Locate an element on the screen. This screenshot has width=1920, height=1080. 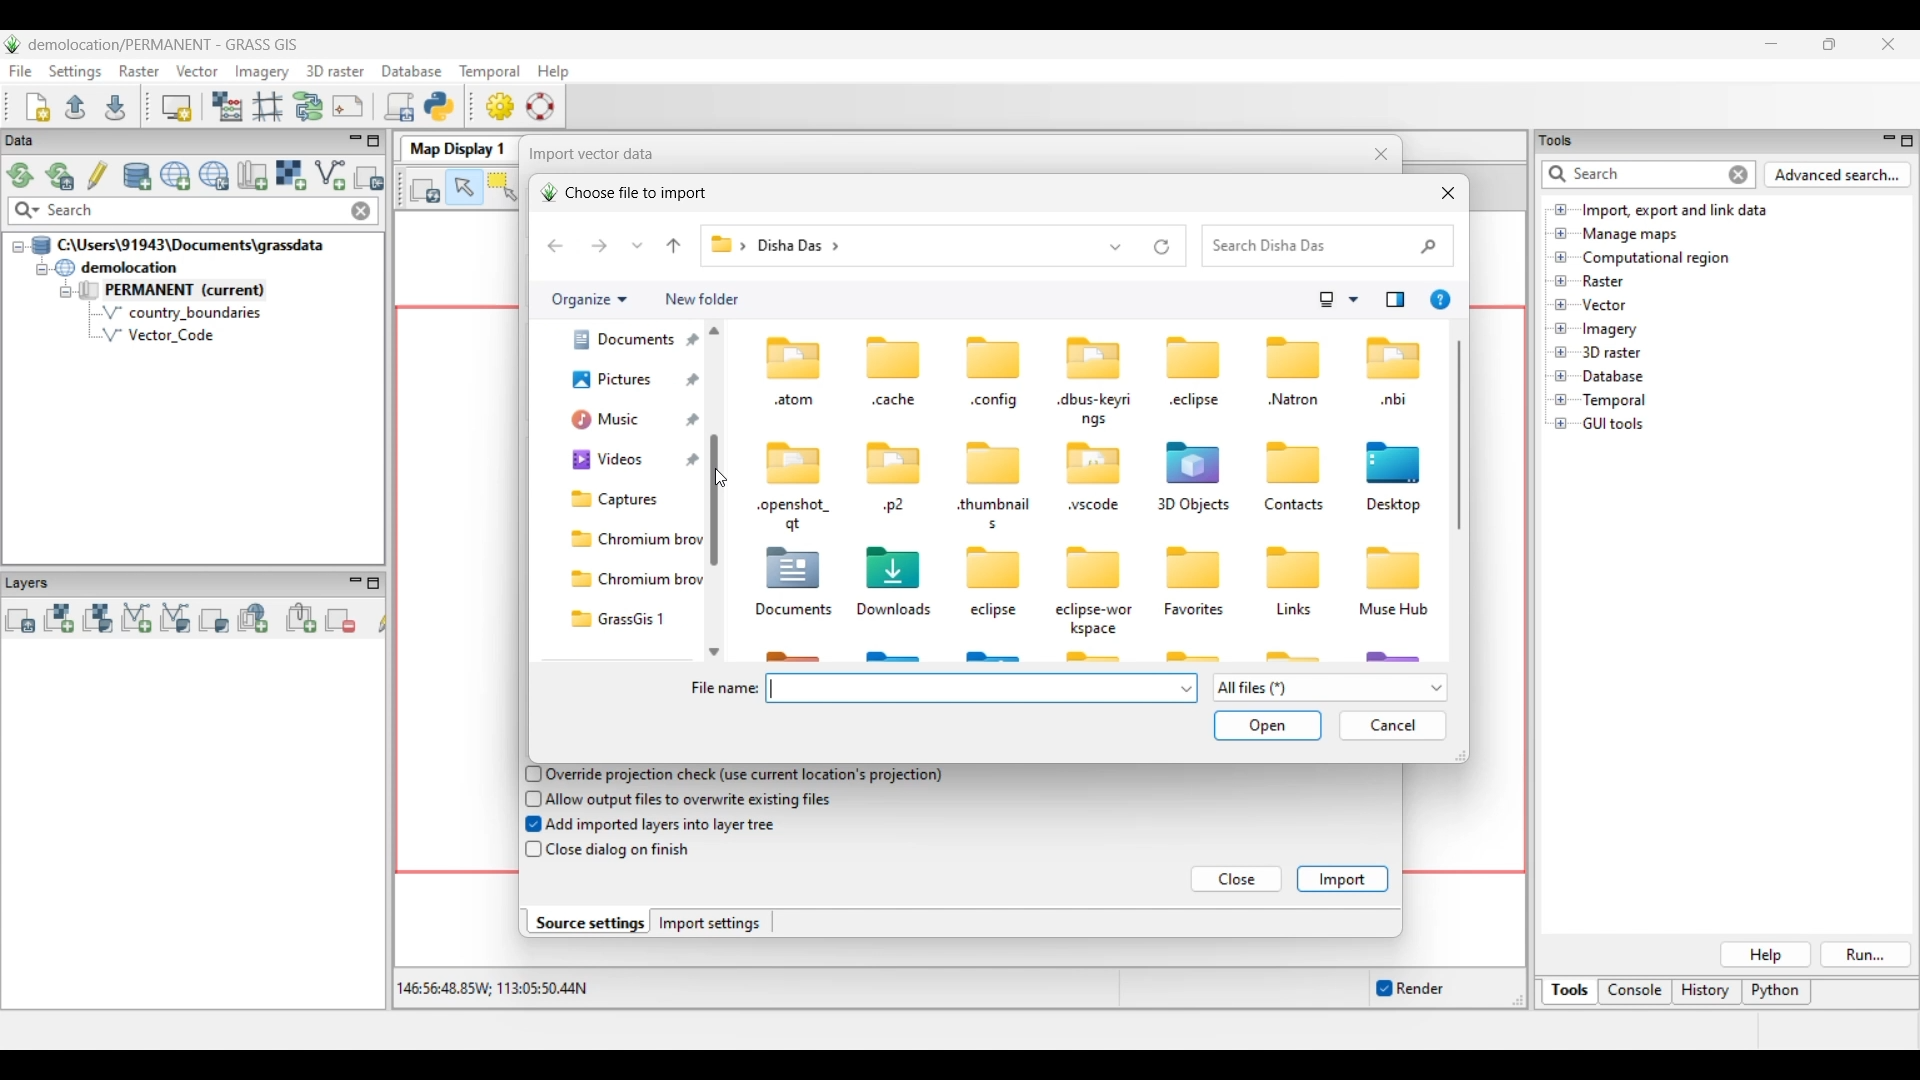
Create new workspace is located at coordinates (39, 107).